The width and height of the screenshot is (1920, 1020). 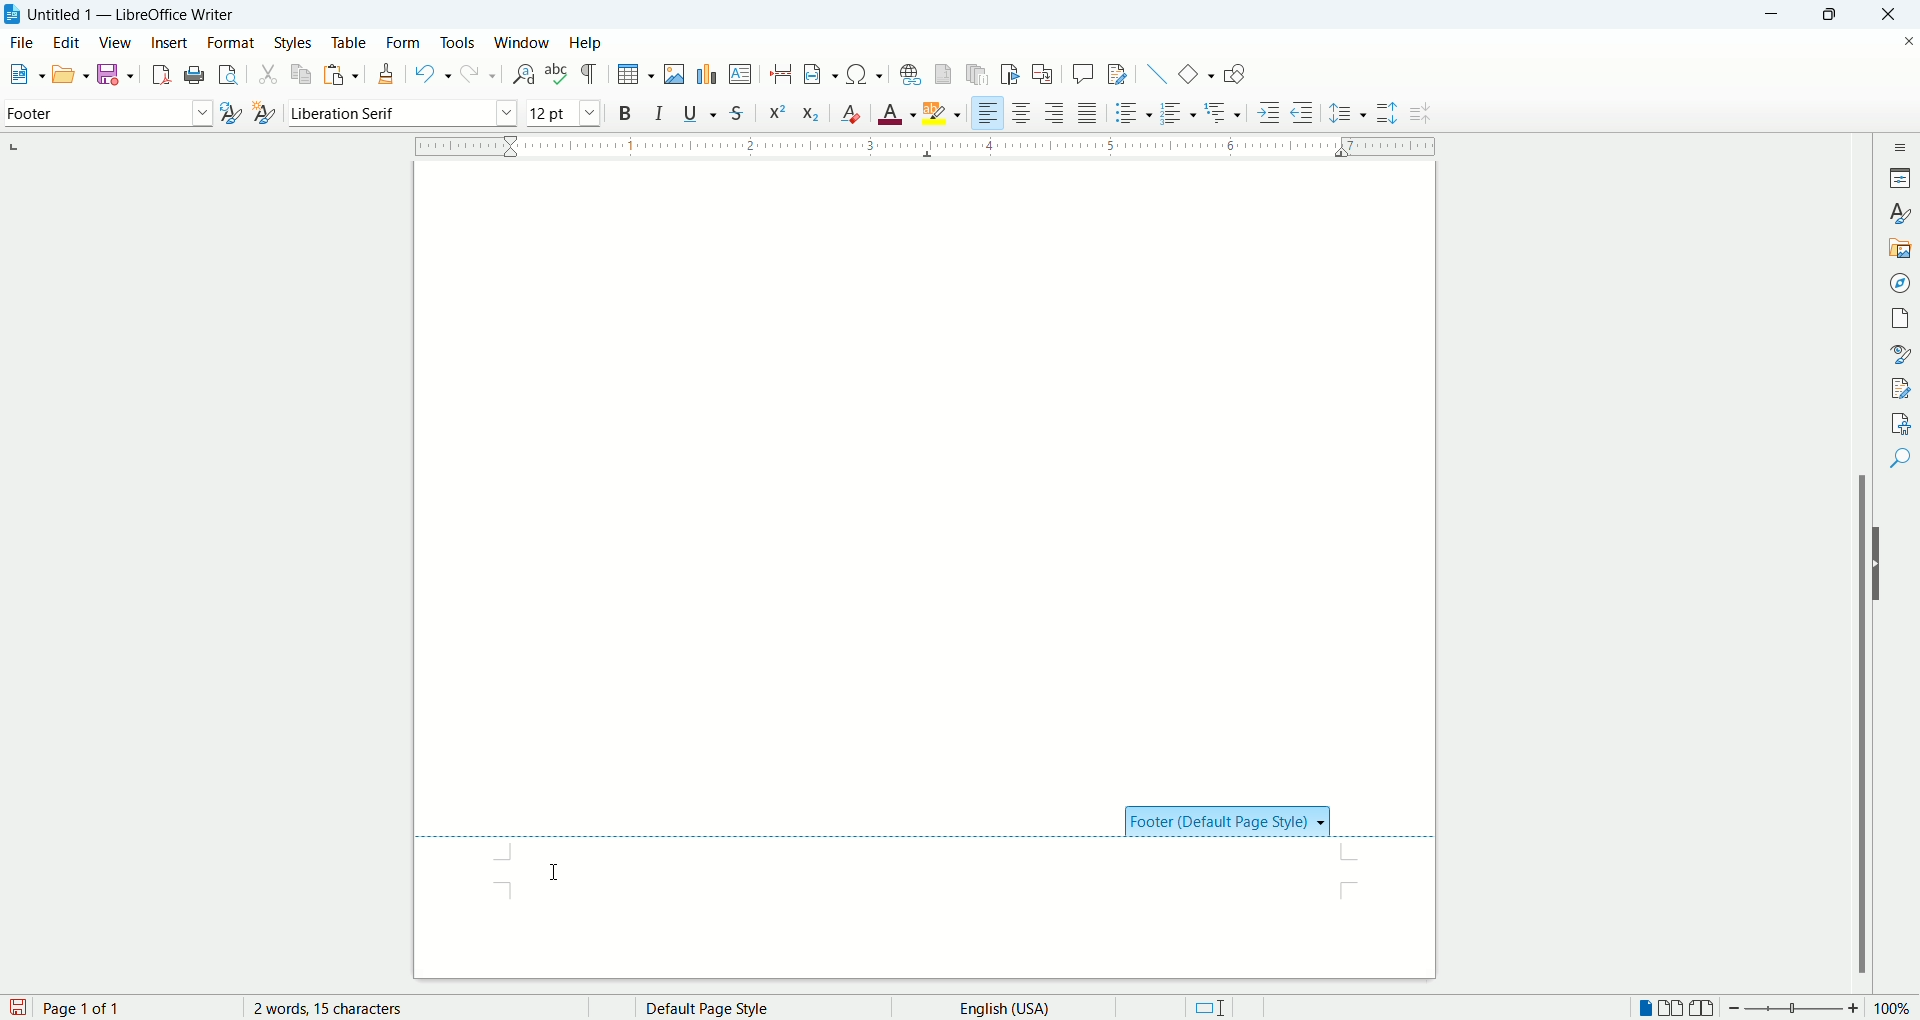 What do you see at coordinates (783, 74) in the screenshot?
I see `insert page break` at bounding box center [783, 74].